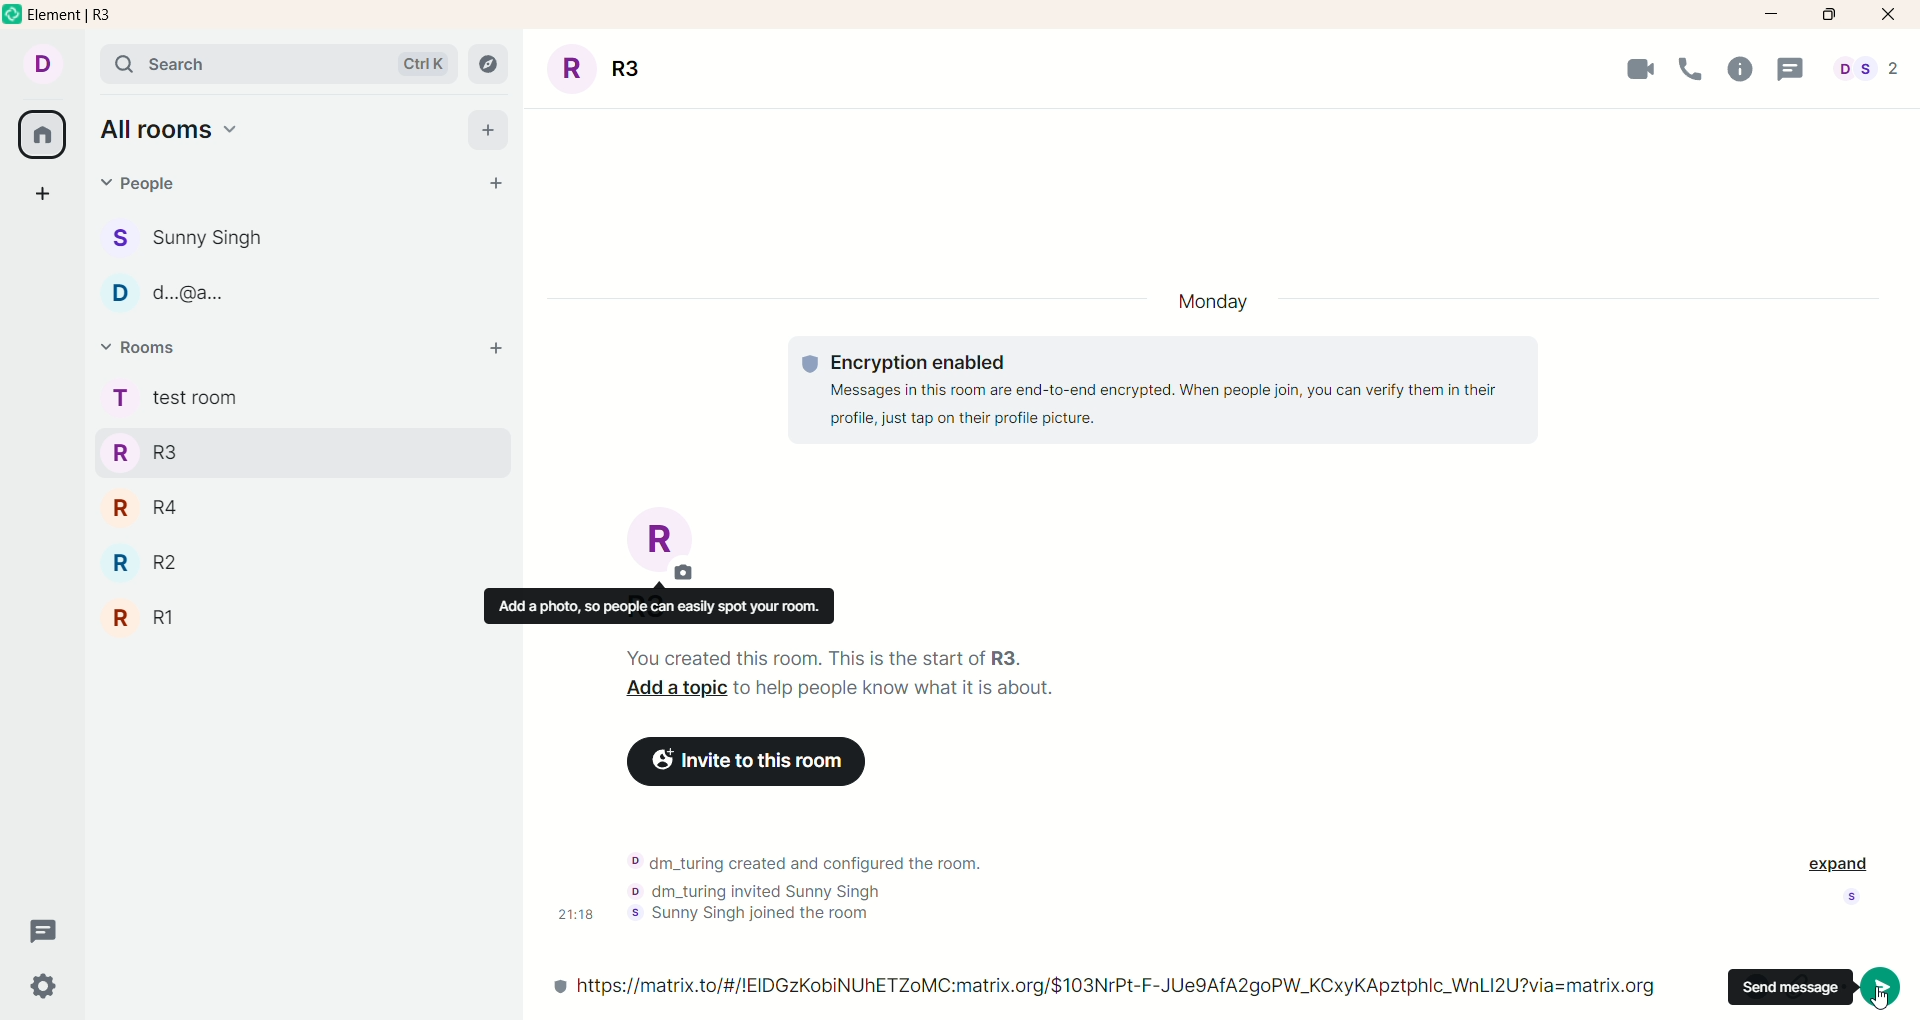 This screenshot has width=1920, height=1020. What do you see at coordinates (807, 891) in the screenshot?
I see `text` at bounding box center [807, 891].